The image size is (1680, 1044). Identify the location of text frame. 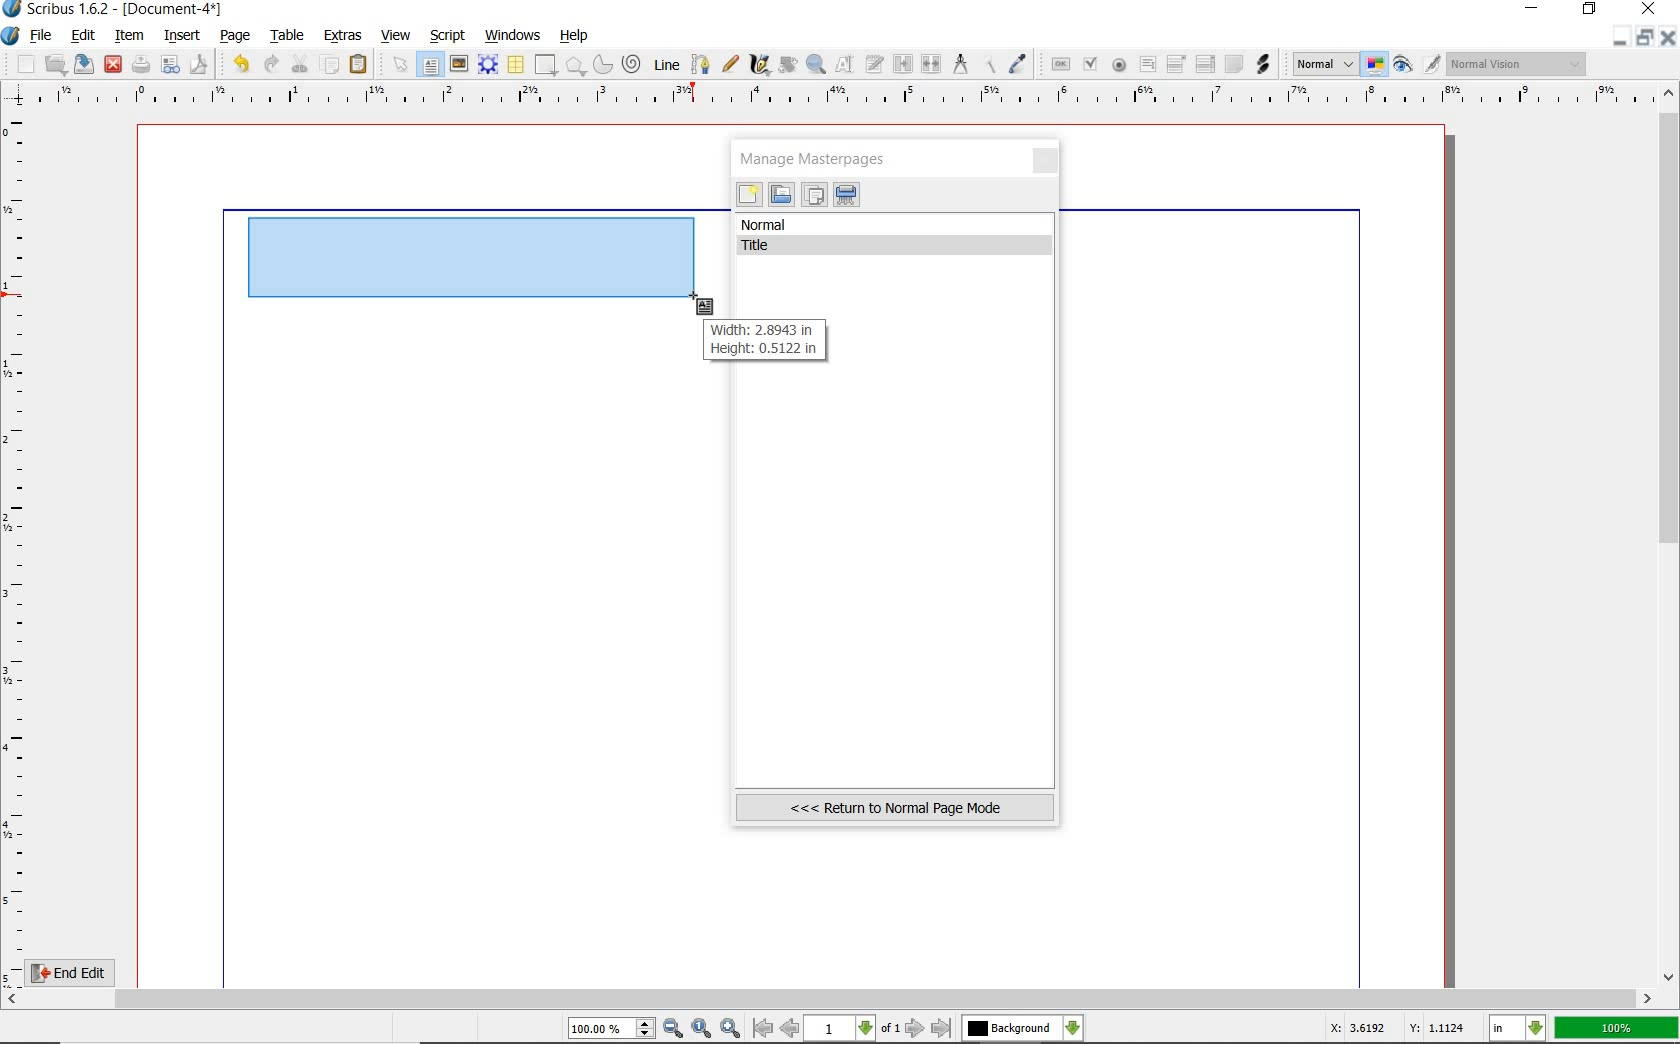
(432, 65).